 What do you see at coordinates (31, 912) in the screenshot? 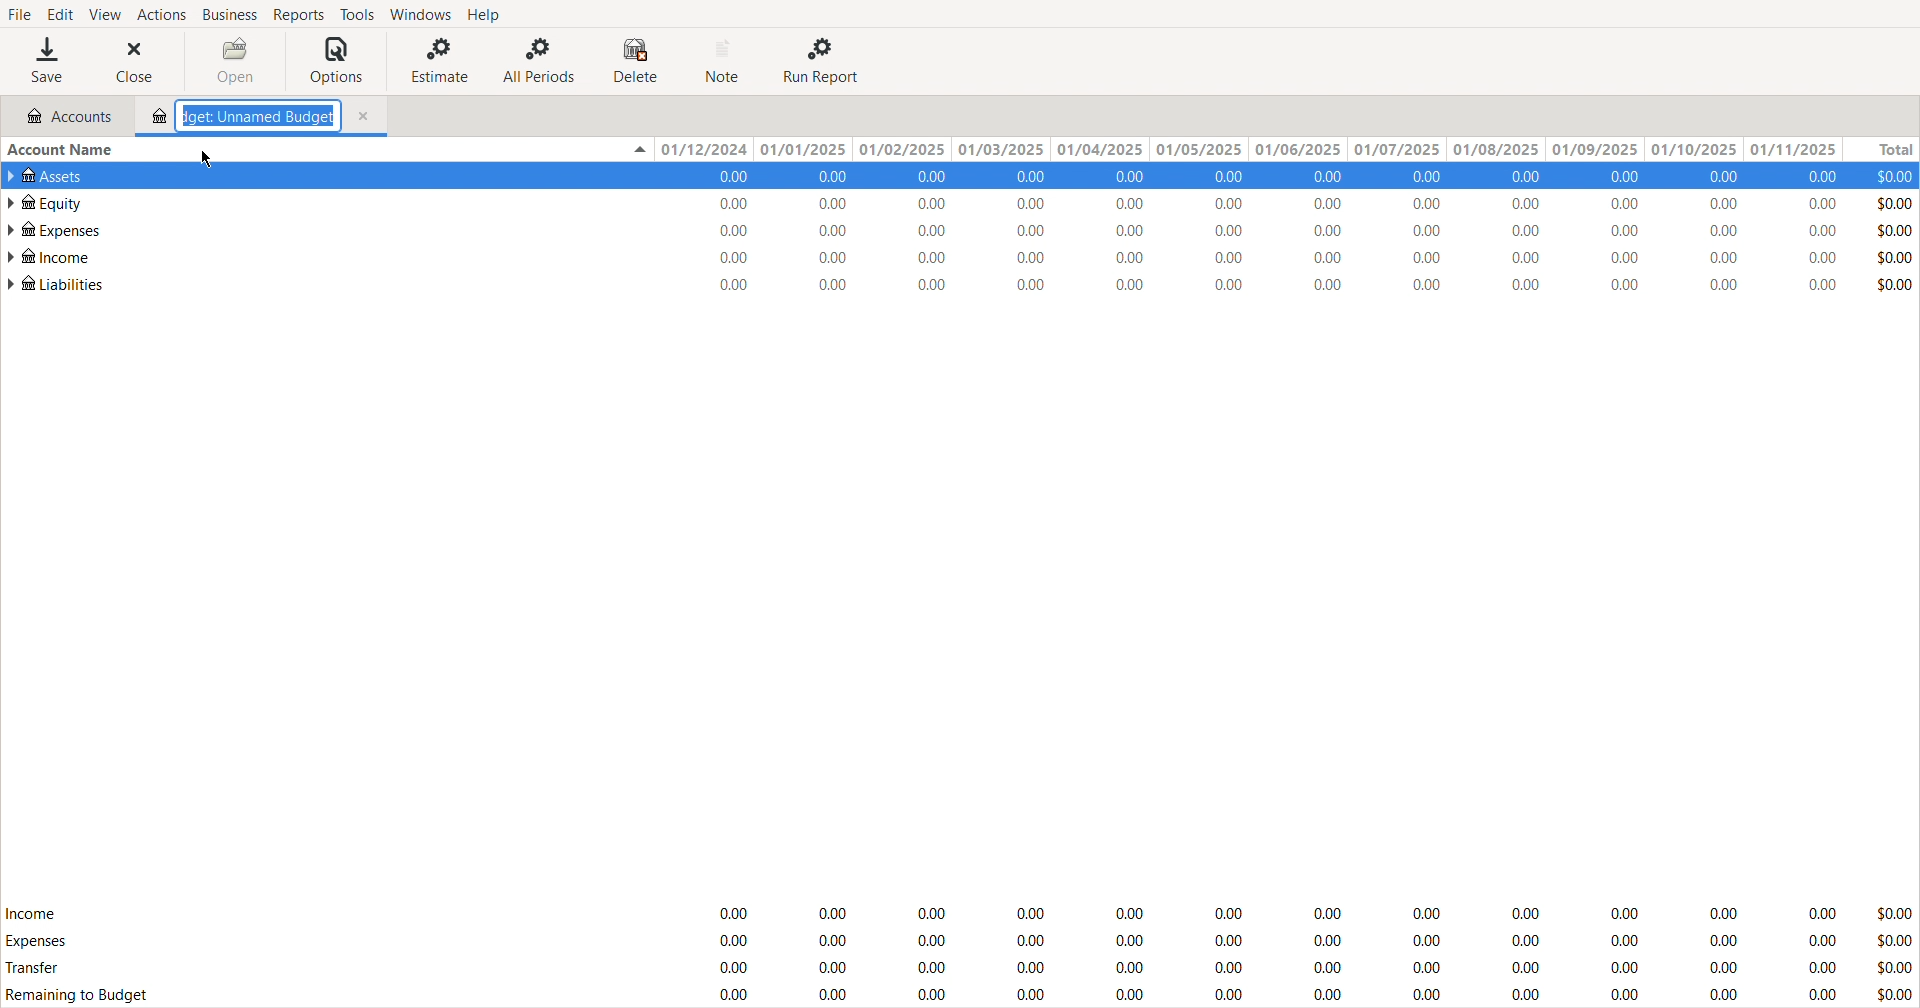
I see `Income` at bounding box center [31, 912].